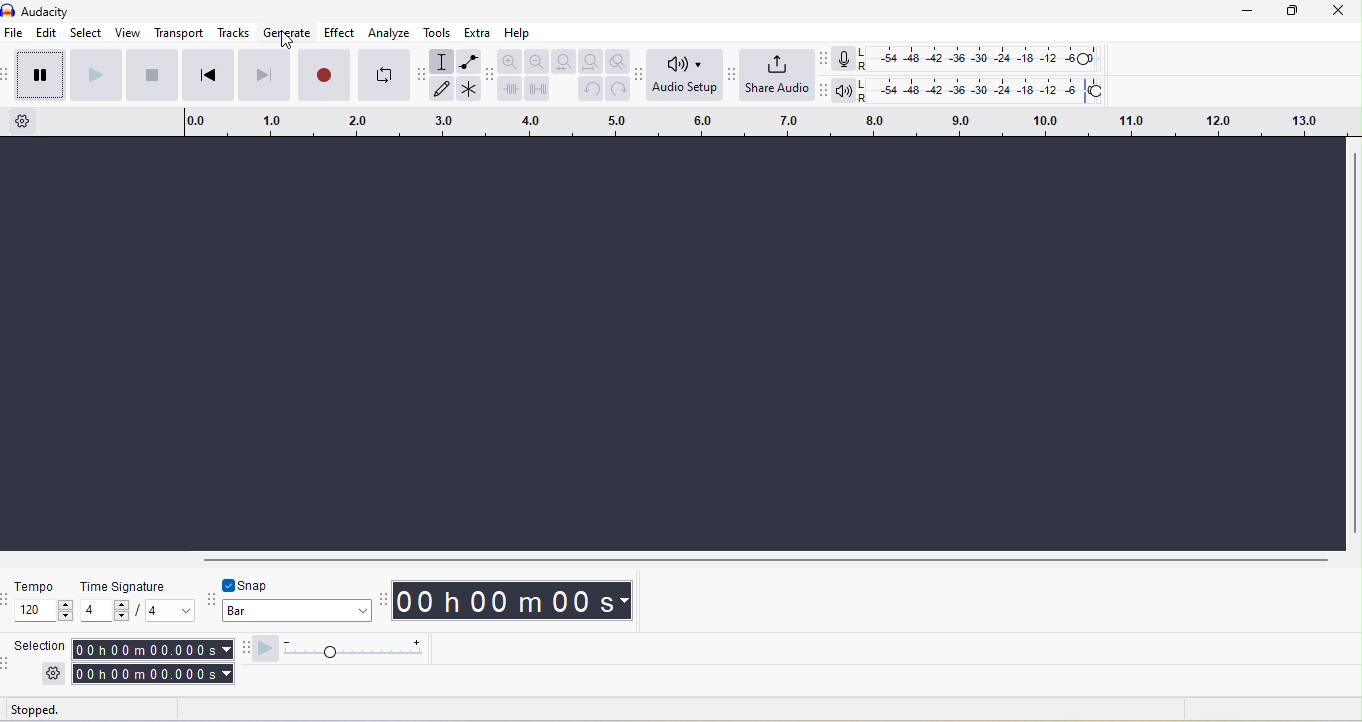 The height and width of the screenshot is (722, 1362). What do you see at coordinates (39, 645) in the screenshot?
I see `selection` at bounding box center [39, 645].